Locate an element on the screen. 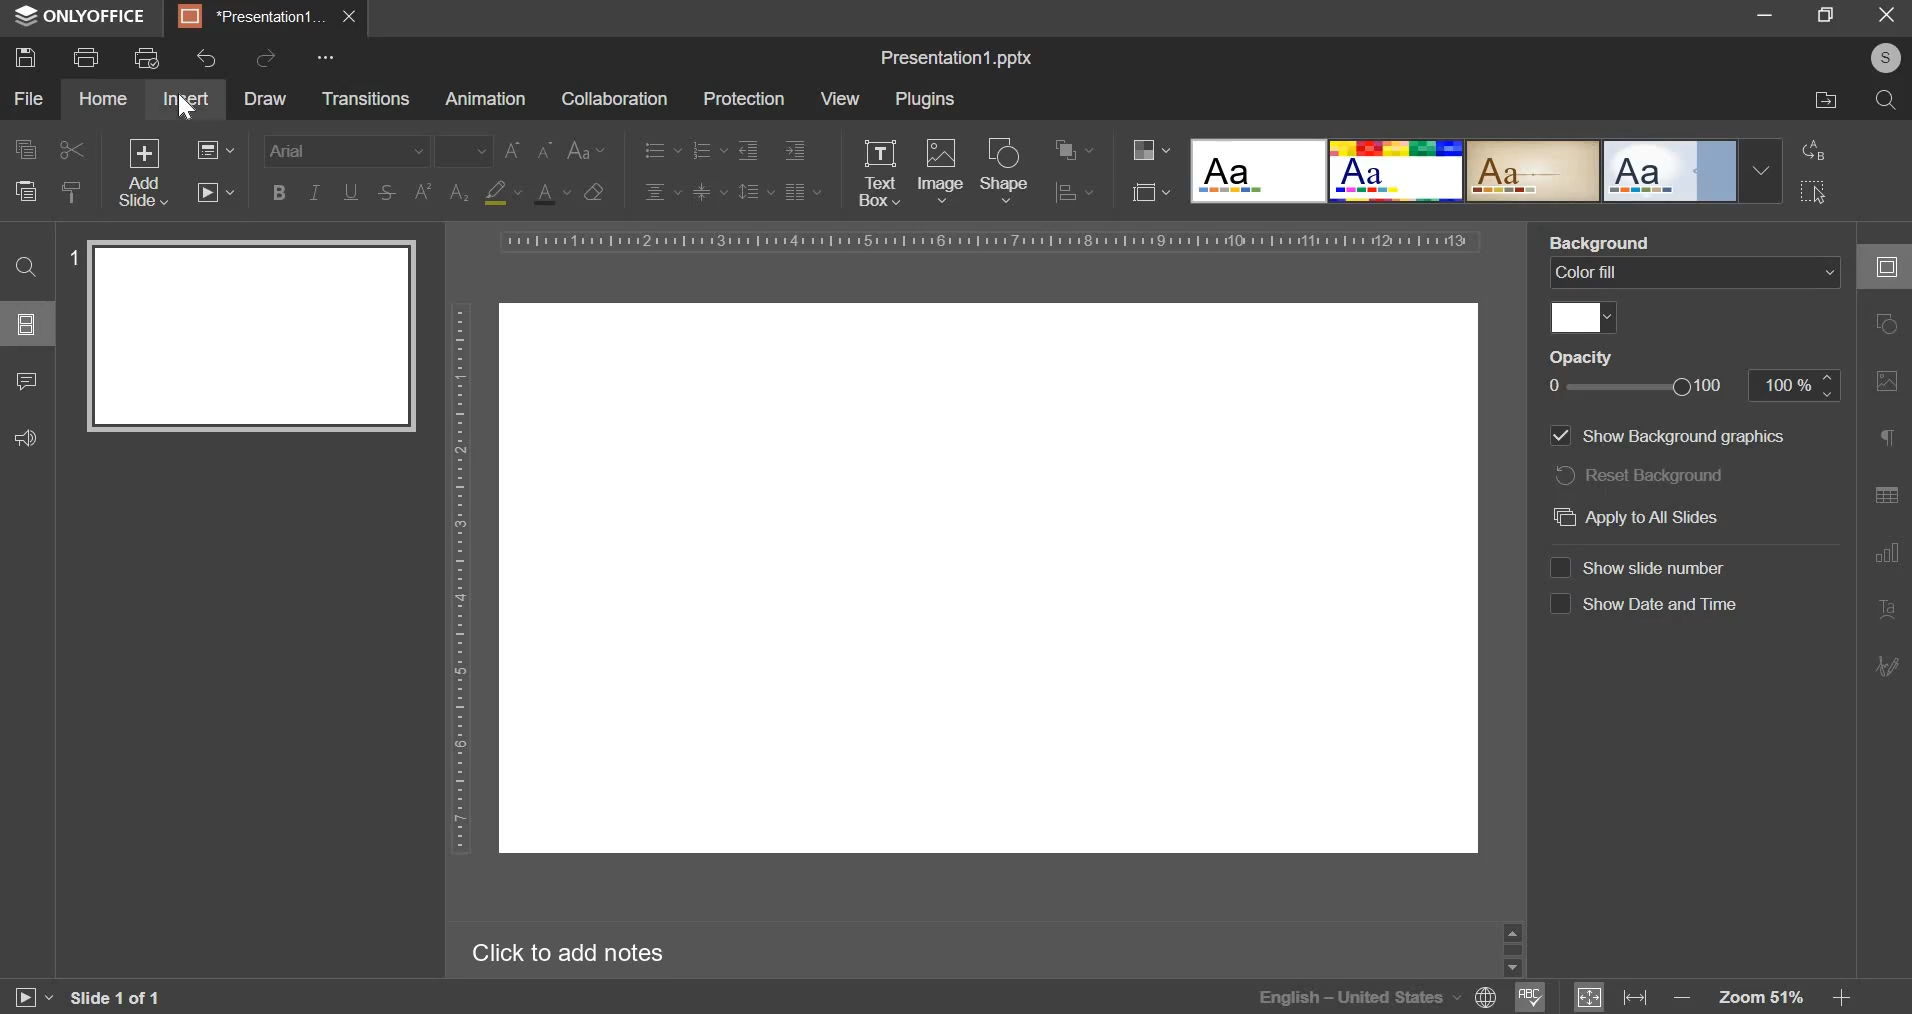 The height and width of the screenshot is (1014, 1912). transitions is located at coordinates (366, 99).